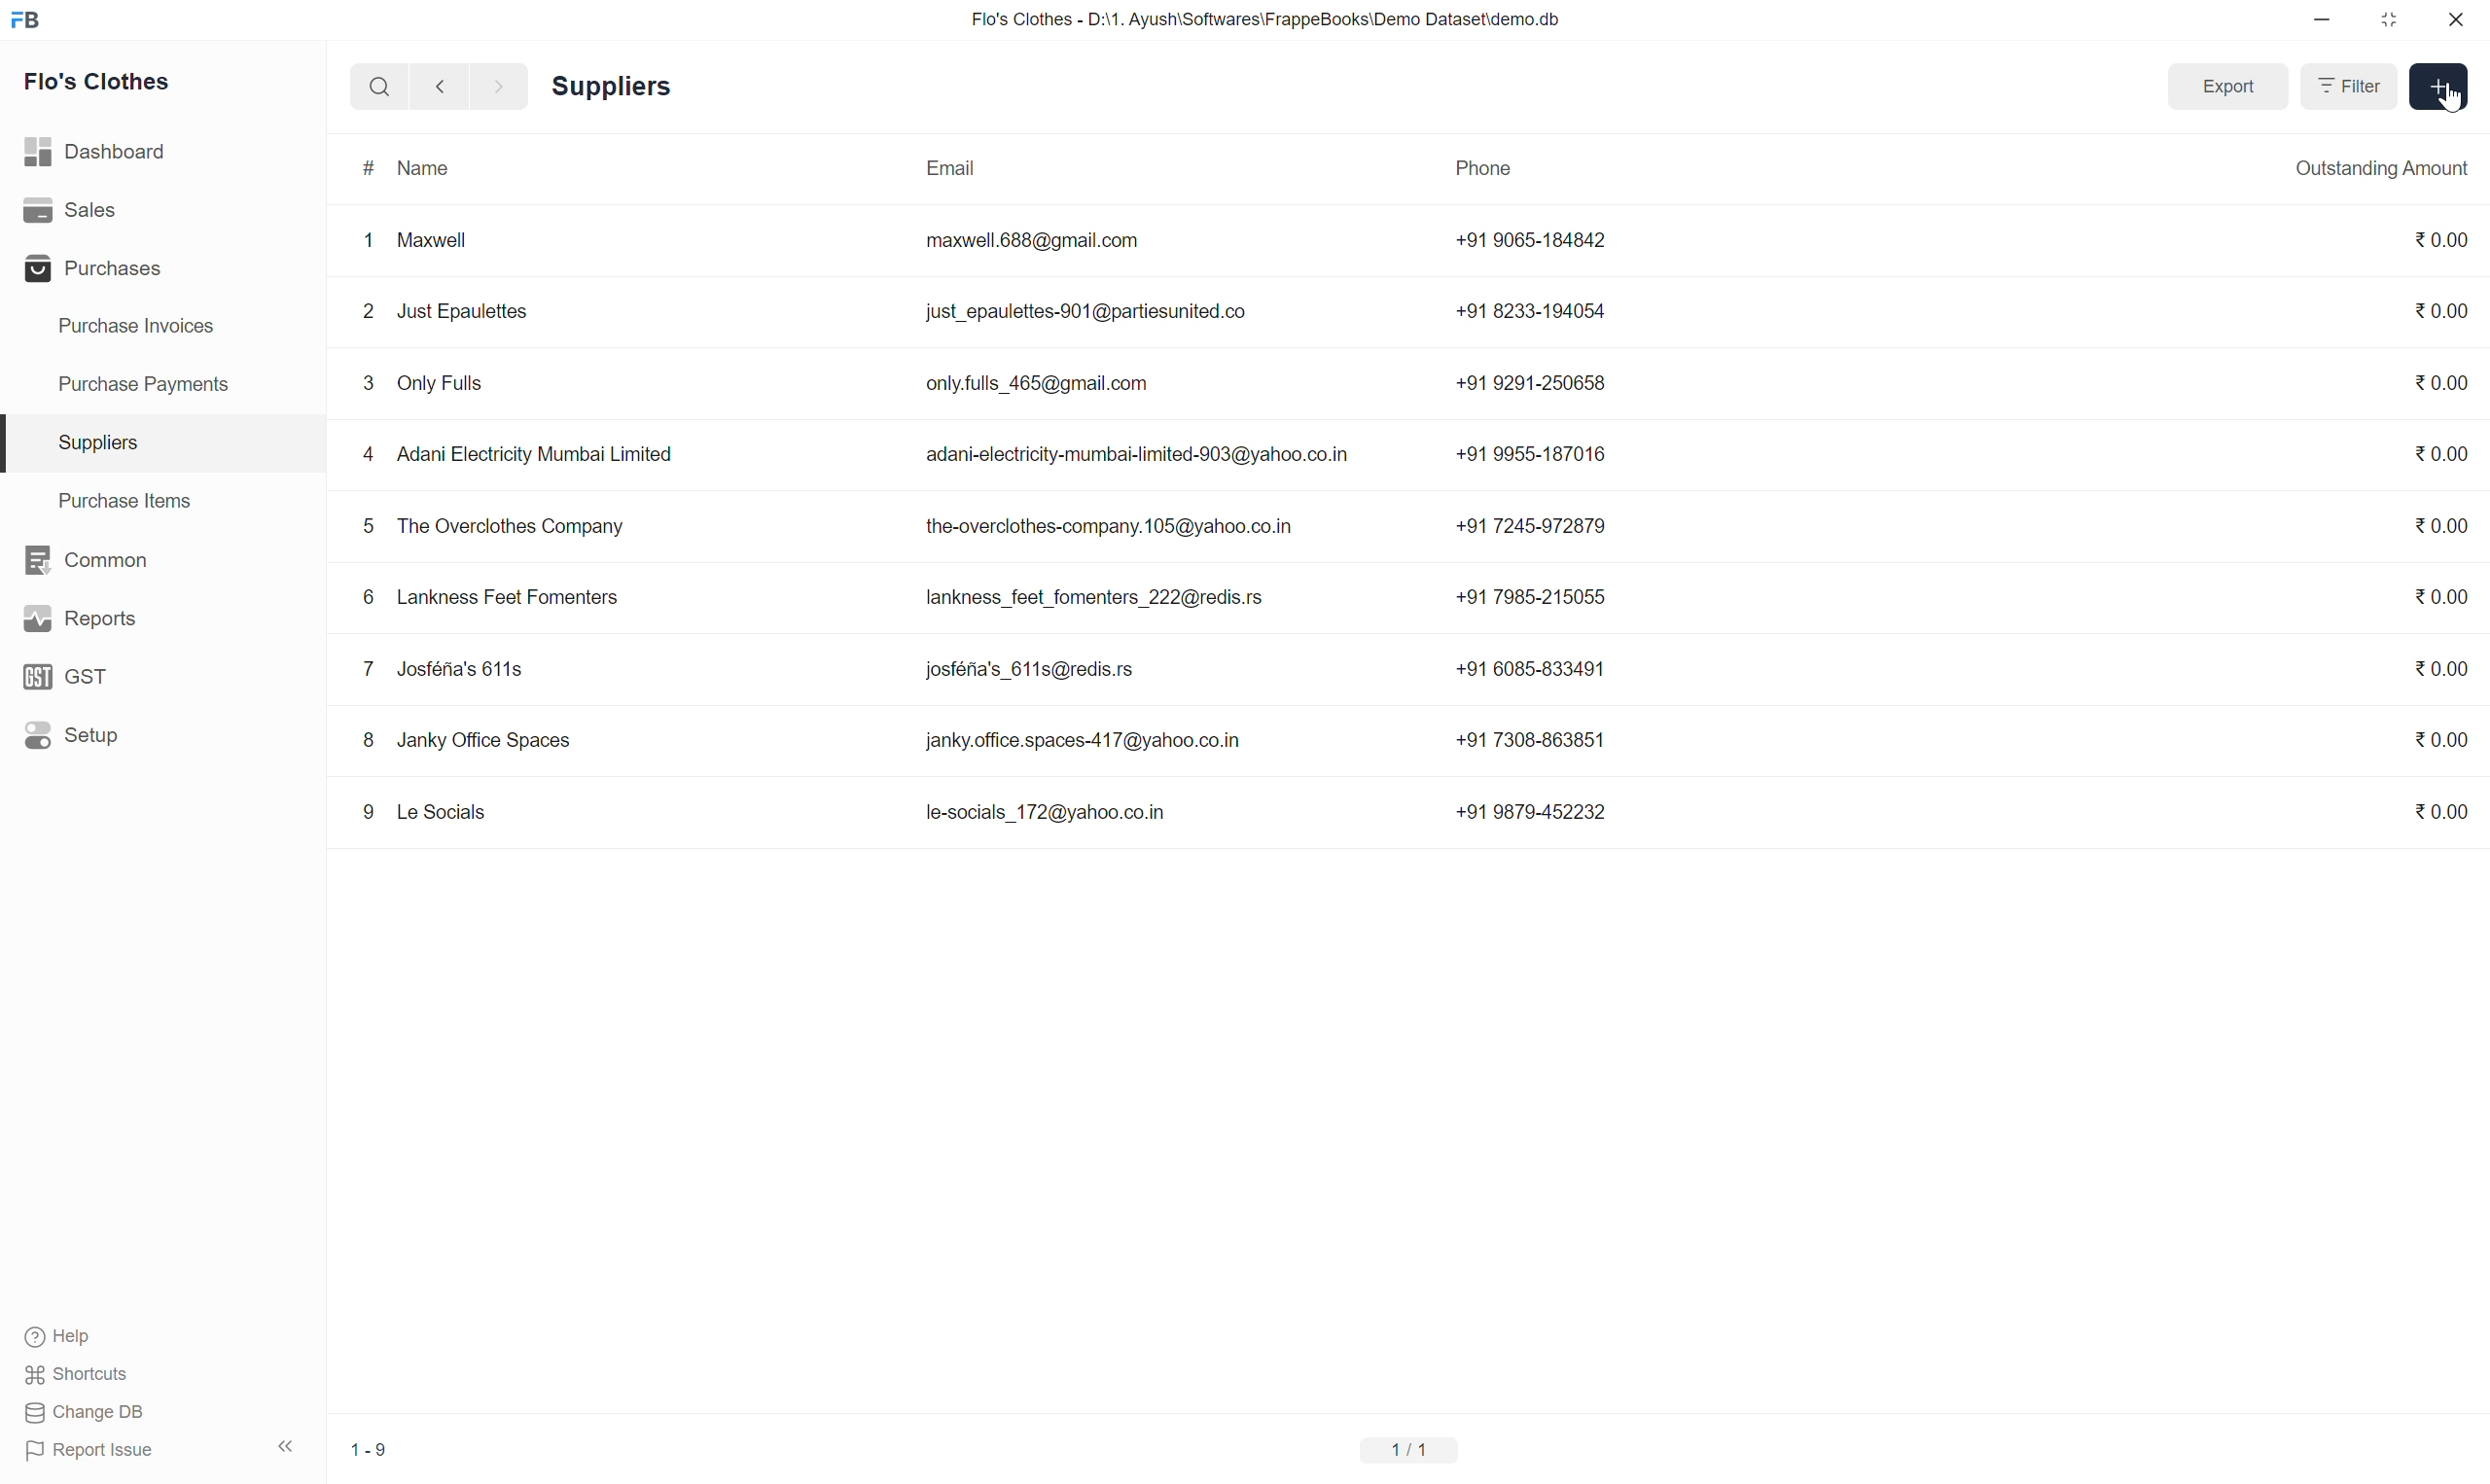 The width and height of the screenshot is (2490, 1484). I want to click on Minimize, so click(2322, 19).